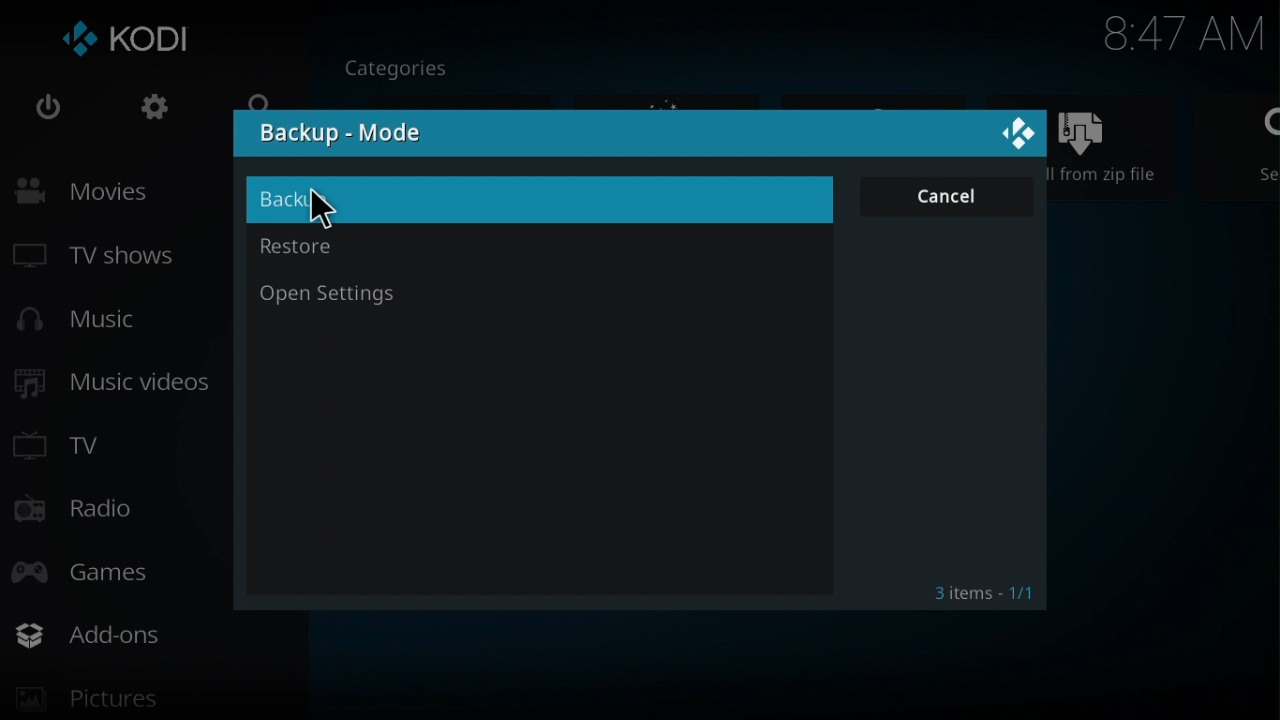 This screenshot has width=1280, height=720. I want to click on close, so click(1011, 131).